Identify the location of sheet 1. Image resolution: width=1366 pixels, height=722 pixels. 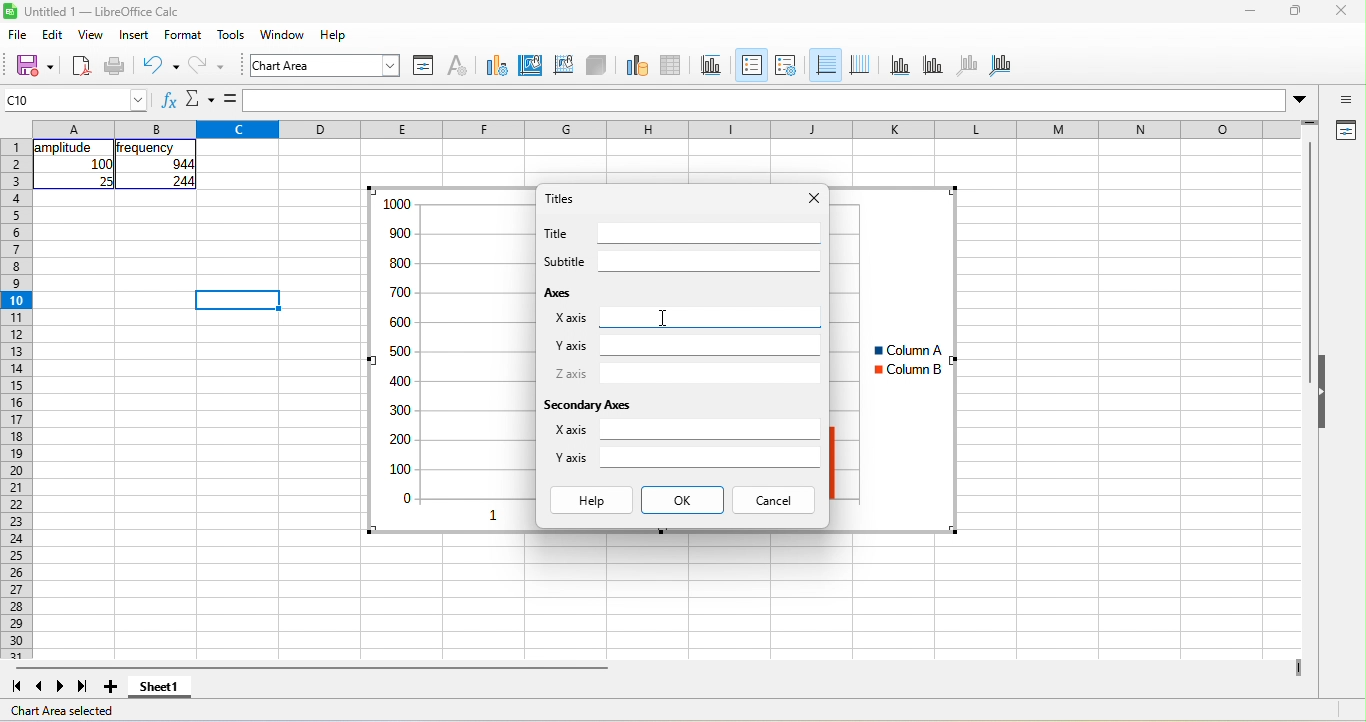
(160, 687).